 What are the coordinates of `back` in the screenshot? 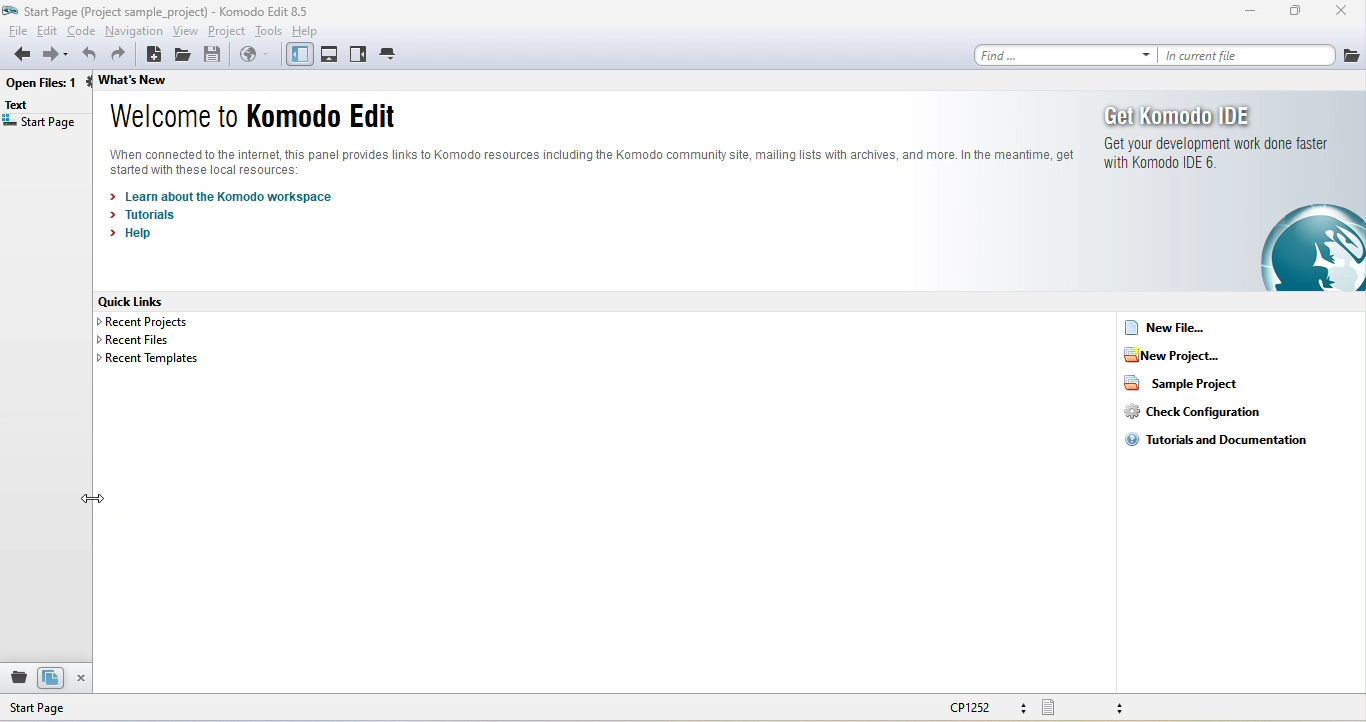 It's located at (17, 56).